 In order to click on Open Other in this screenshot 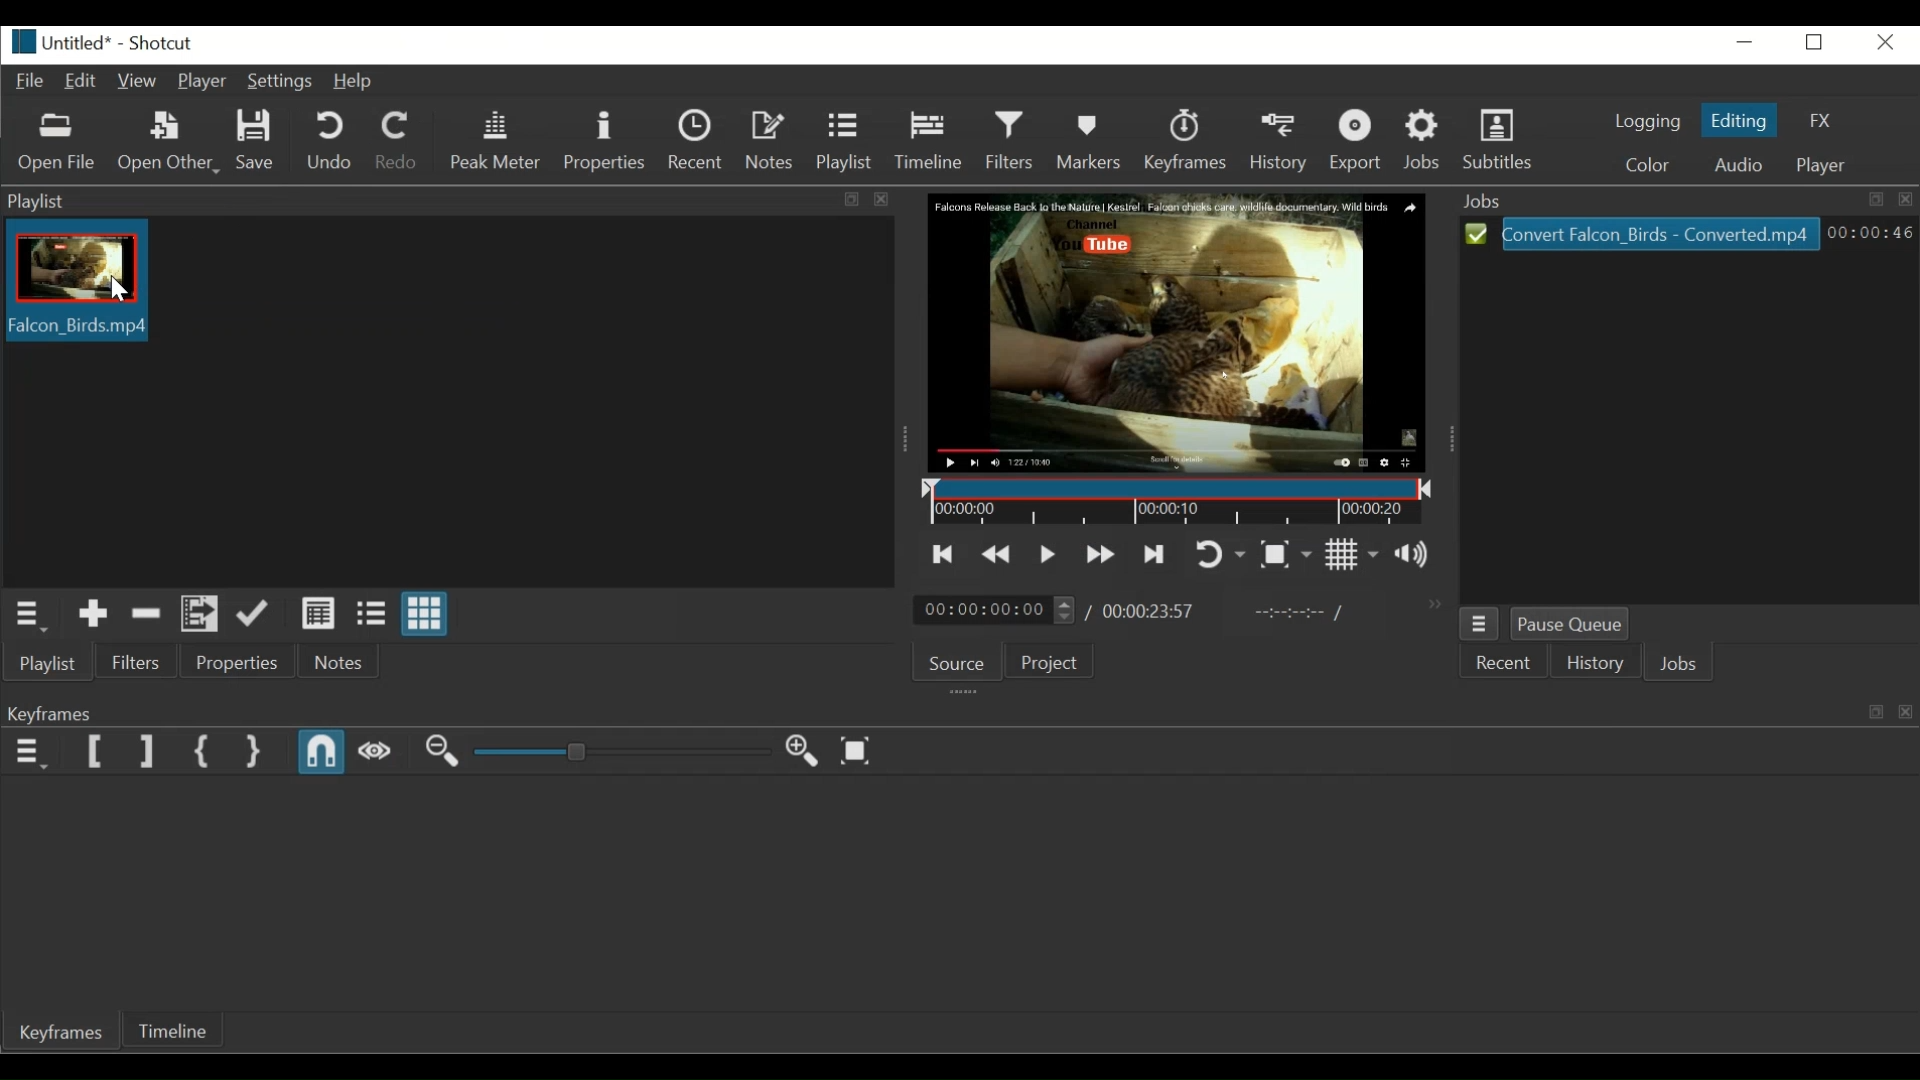, I will do `click(166, 143)`.